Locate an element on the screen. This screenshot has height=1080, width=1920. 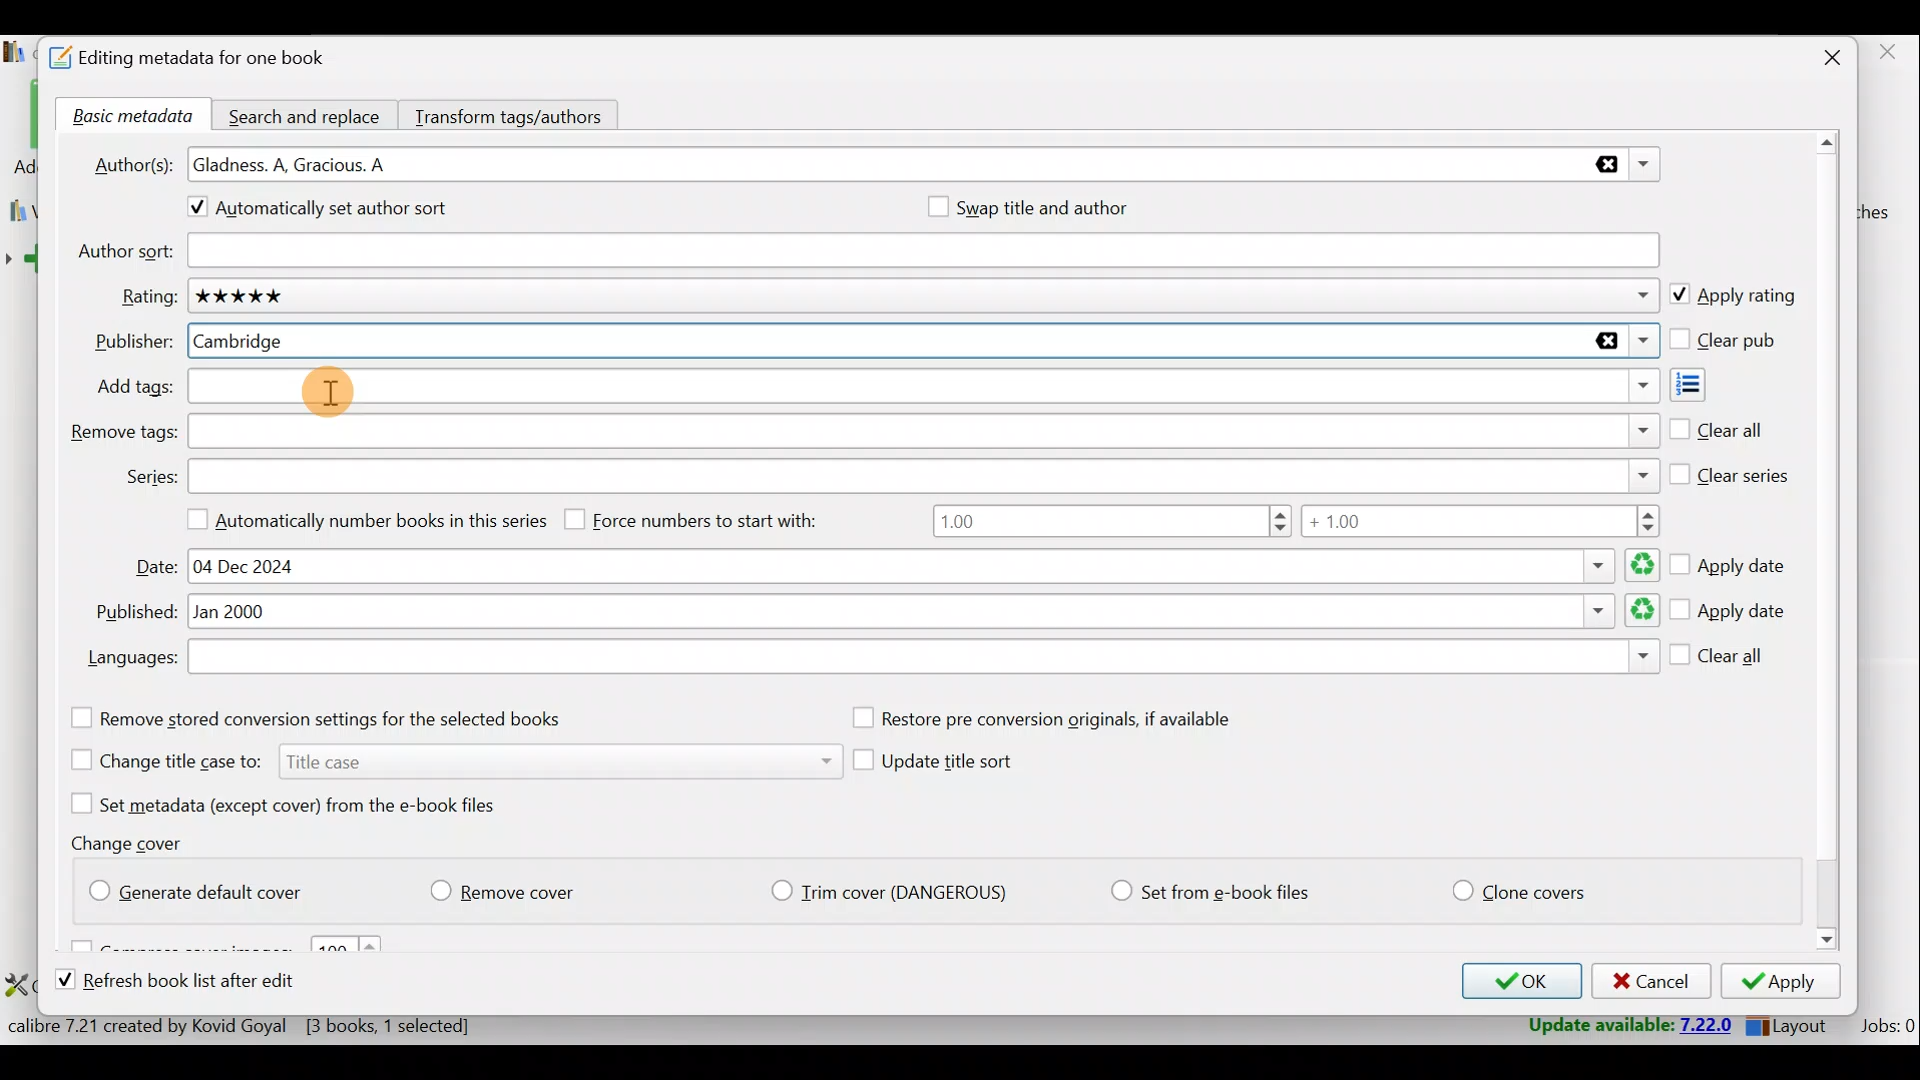
Update is located at coordinates (1627, 1026).